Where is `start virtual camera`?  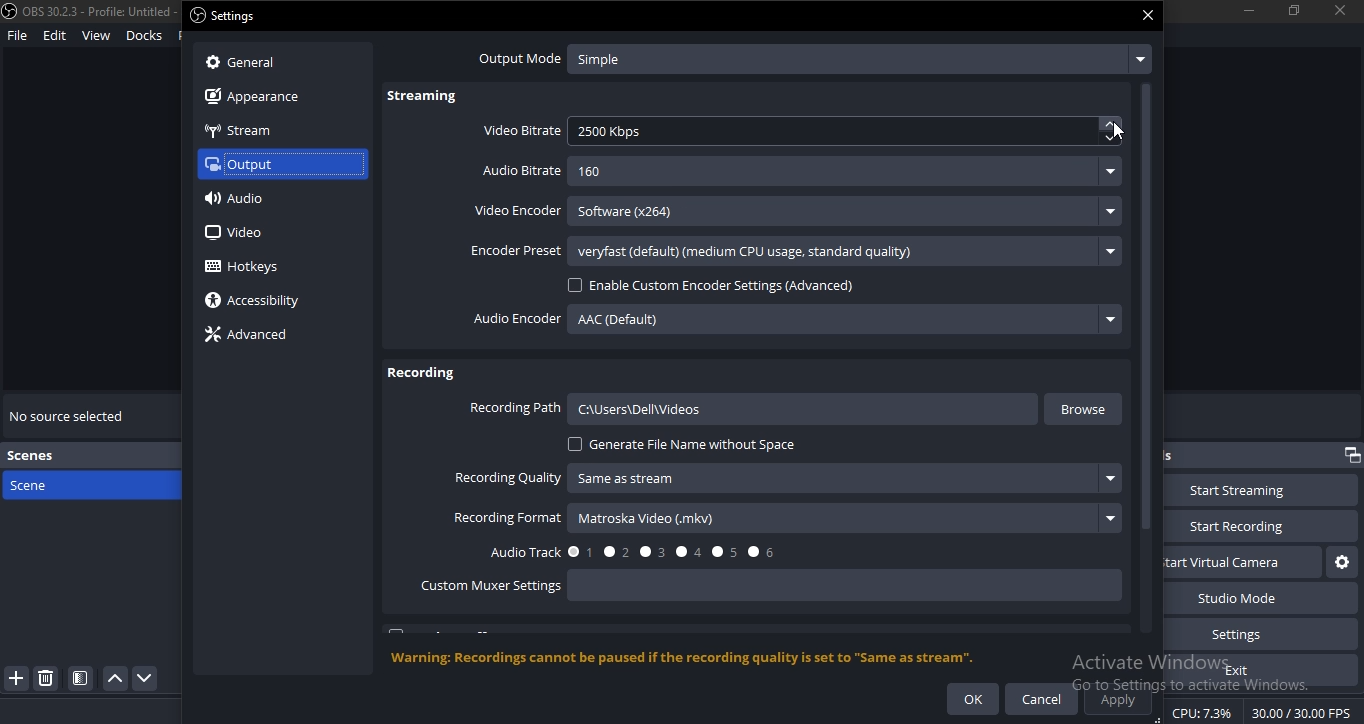
start virtual camera is located at coordinates (1339, 563).